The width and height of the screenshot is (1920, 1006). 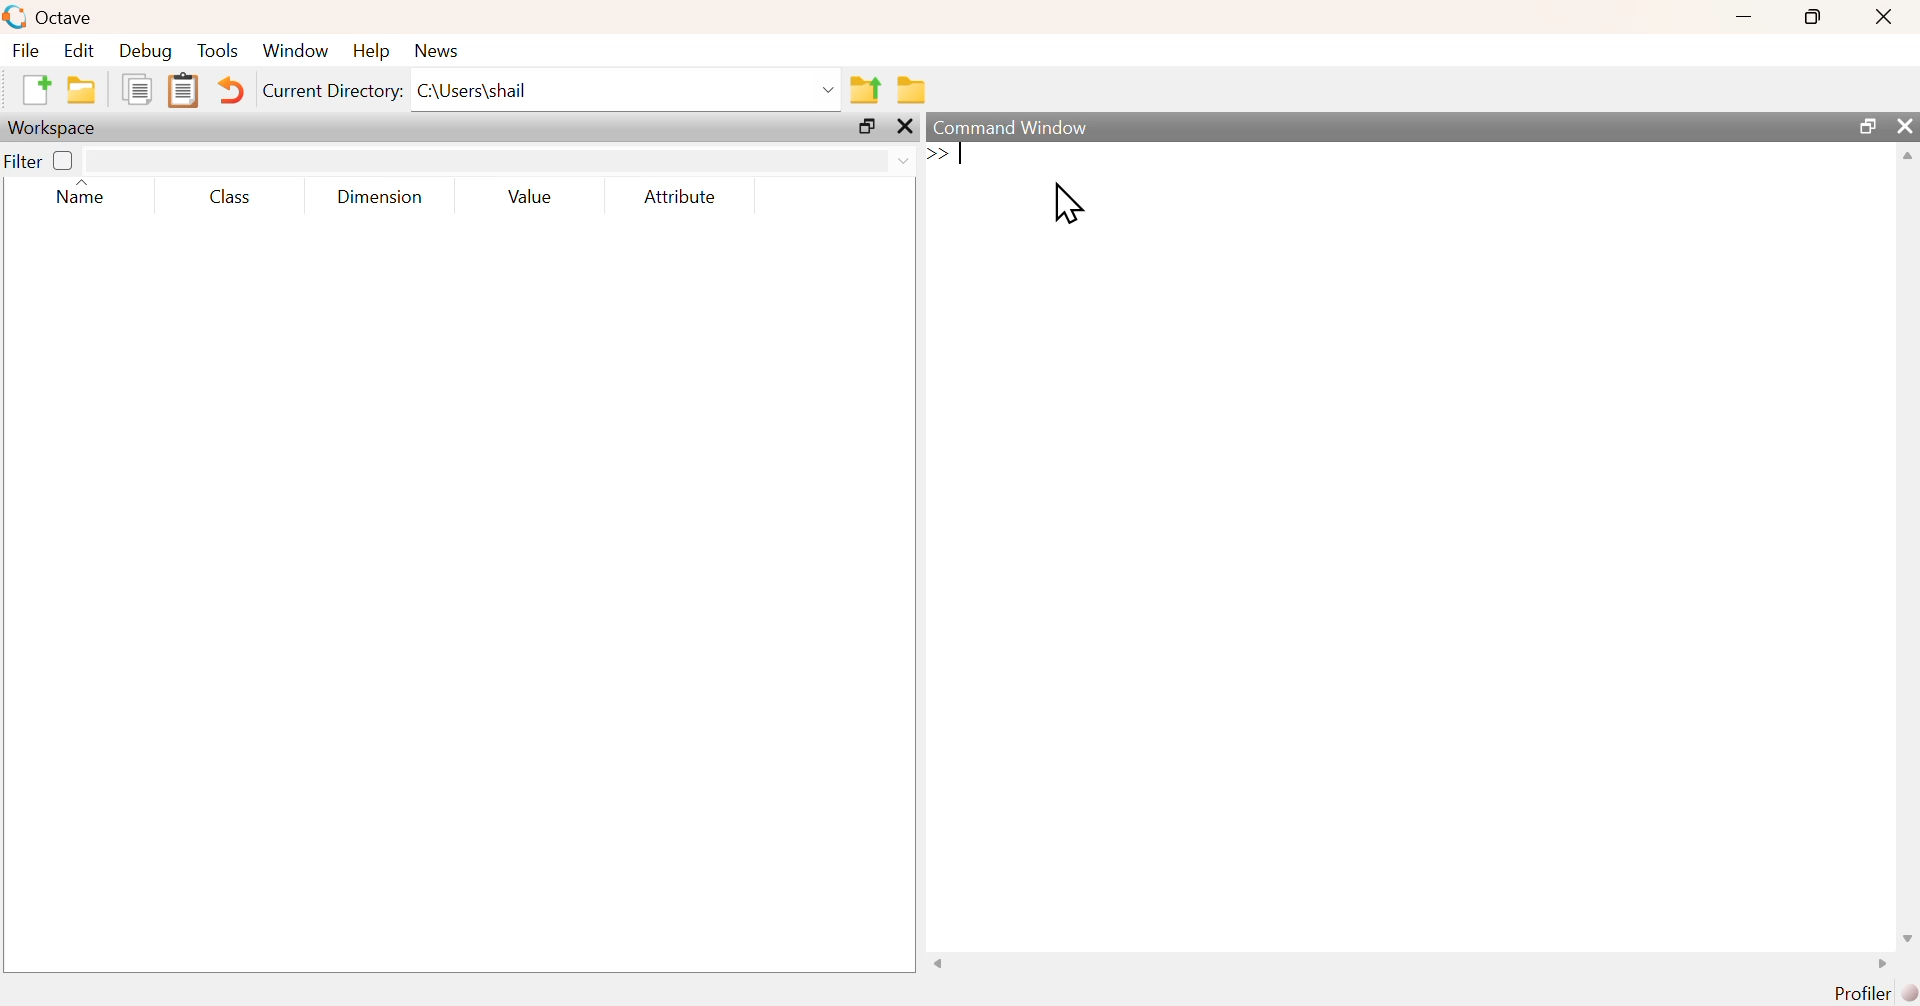 I want to click on File, so click(x=24, y=50).